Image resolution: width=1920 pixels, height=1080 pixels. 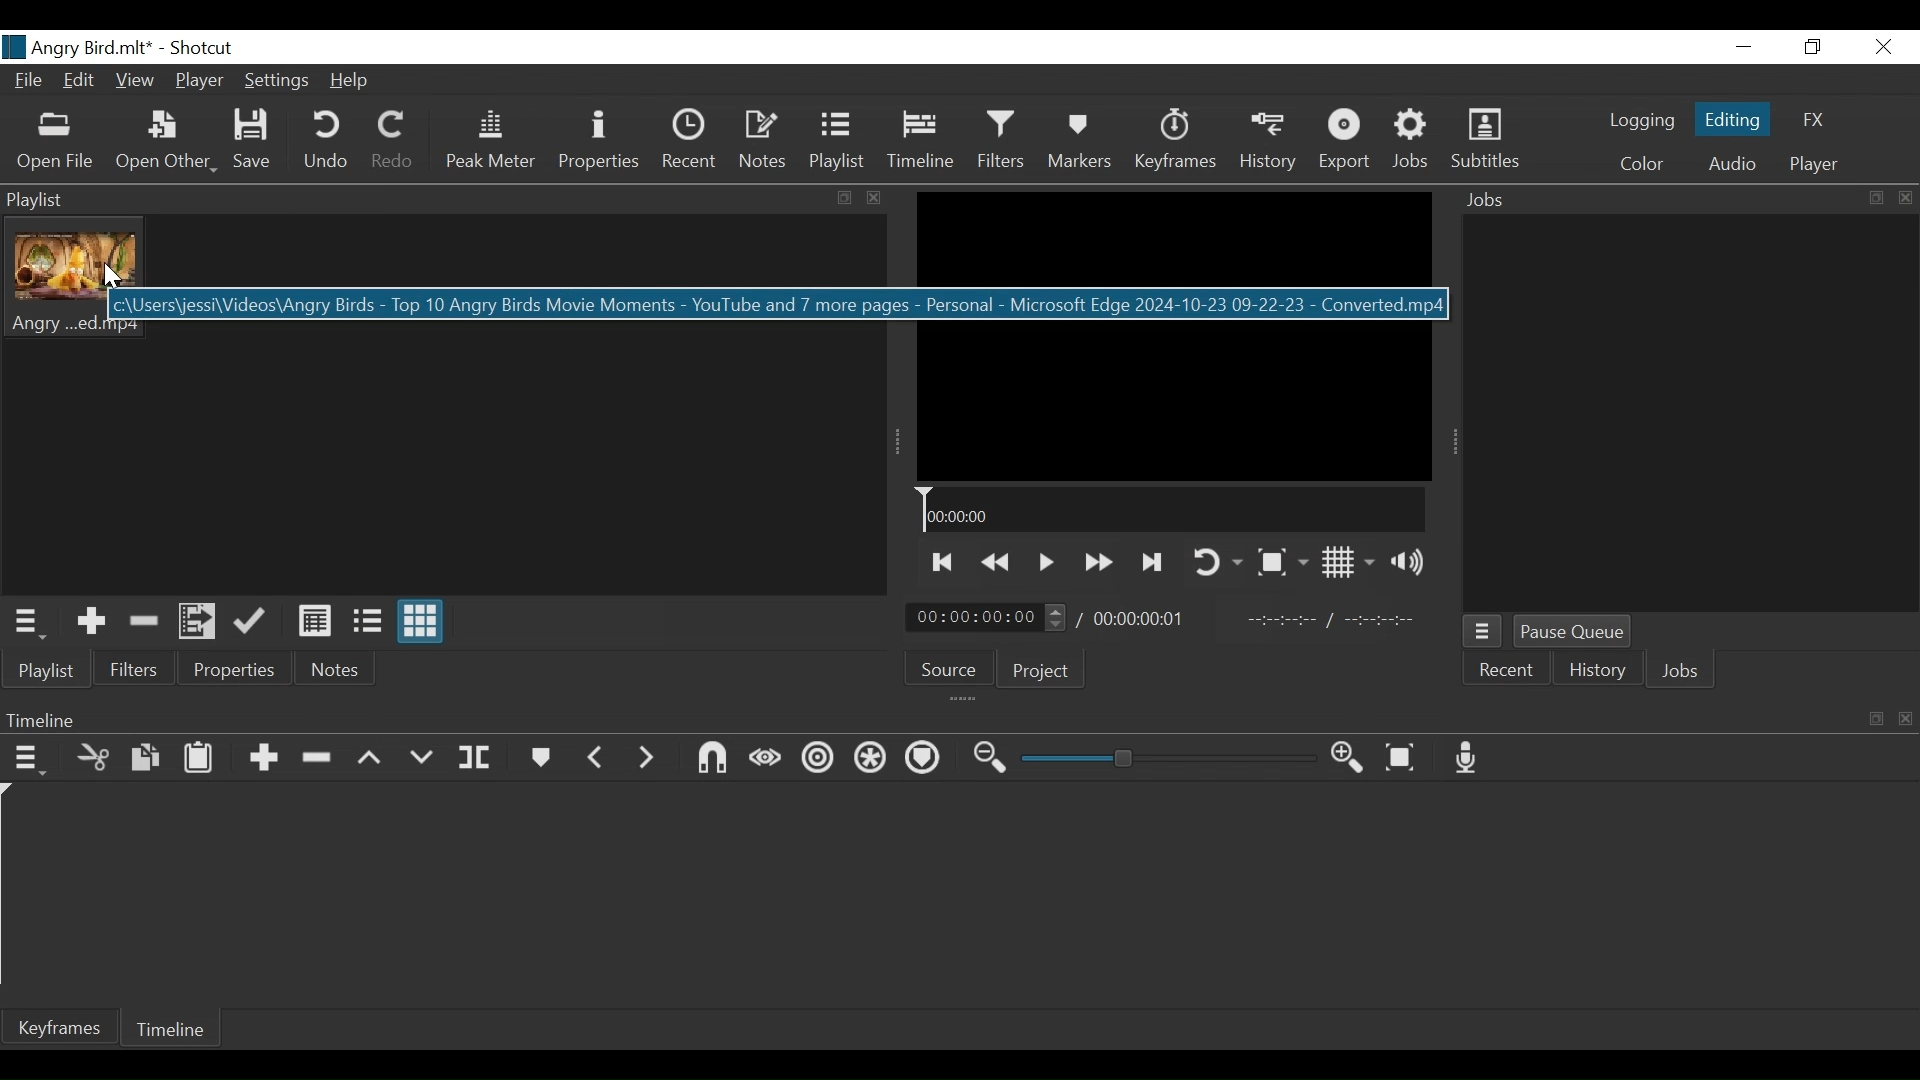 What do you see at coordinates (251, 621) in the screenshot?
I see `Update` at bounding box center [251, 621].